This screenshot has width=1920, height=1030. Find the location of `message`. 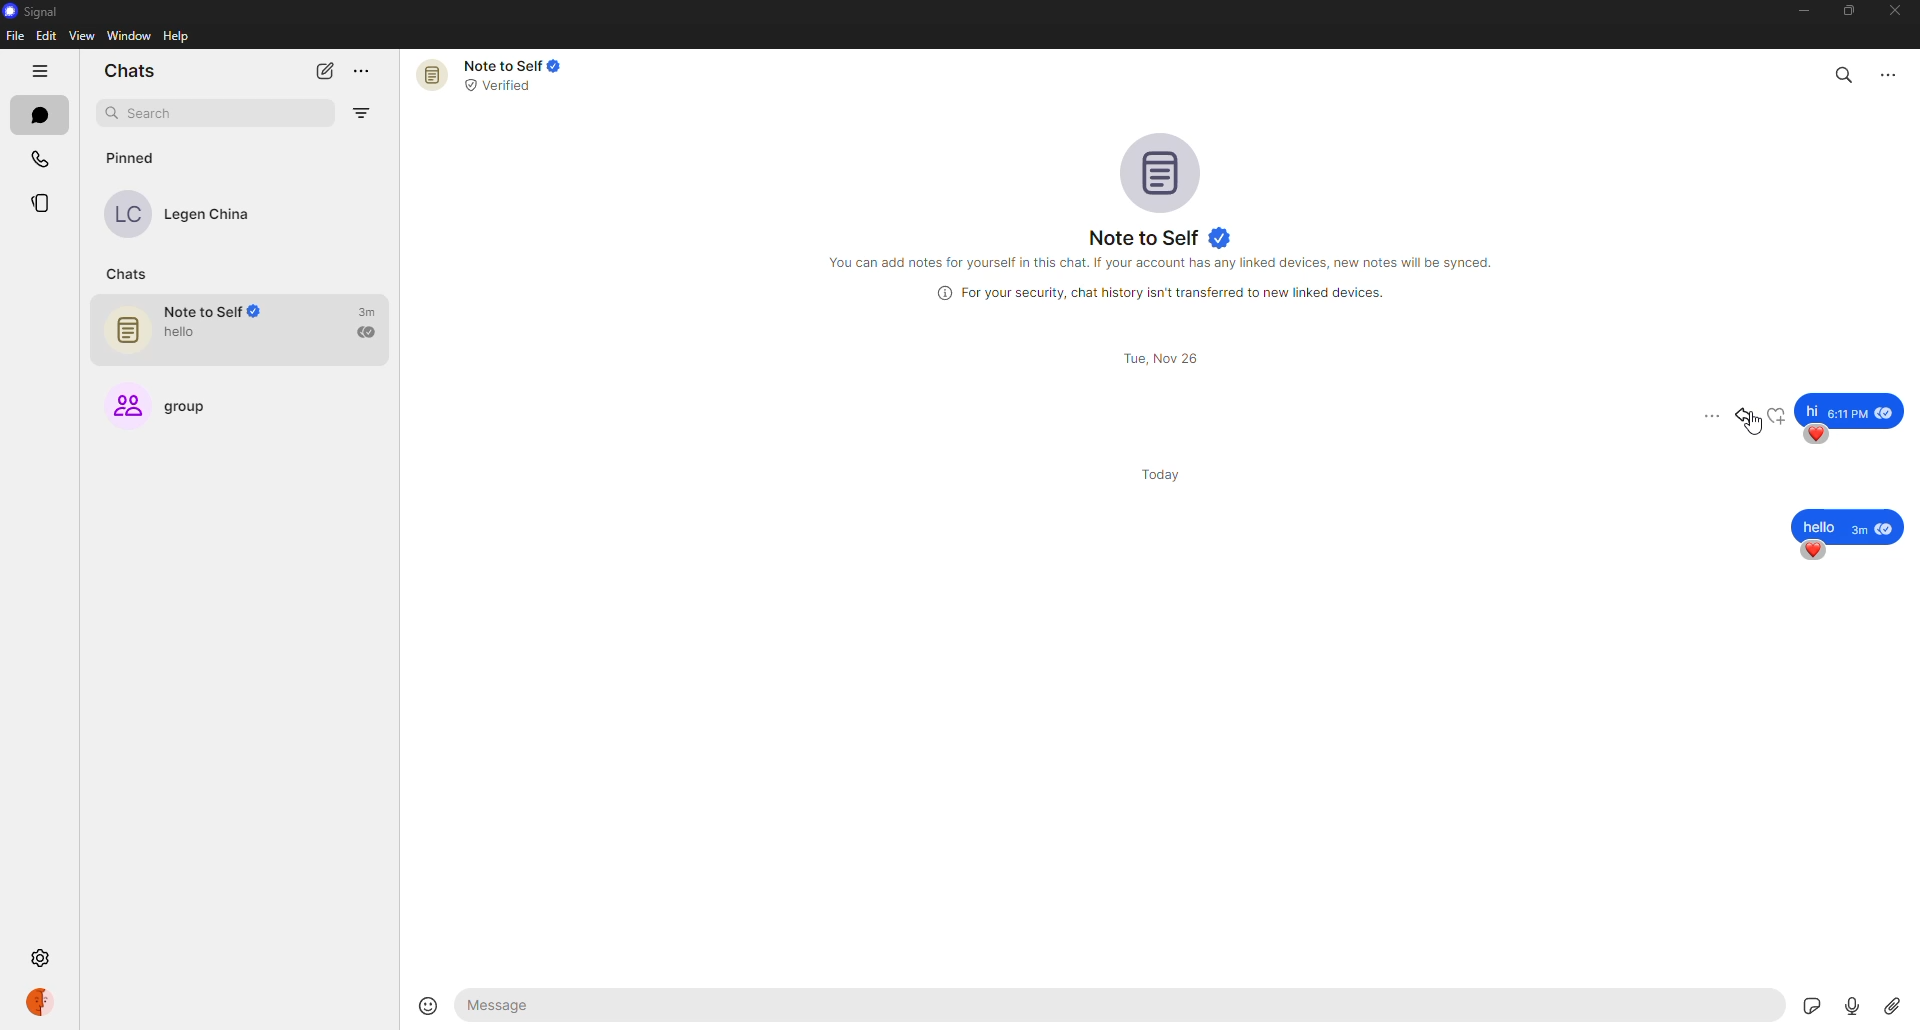

message is located at coordinates (1850, 408).